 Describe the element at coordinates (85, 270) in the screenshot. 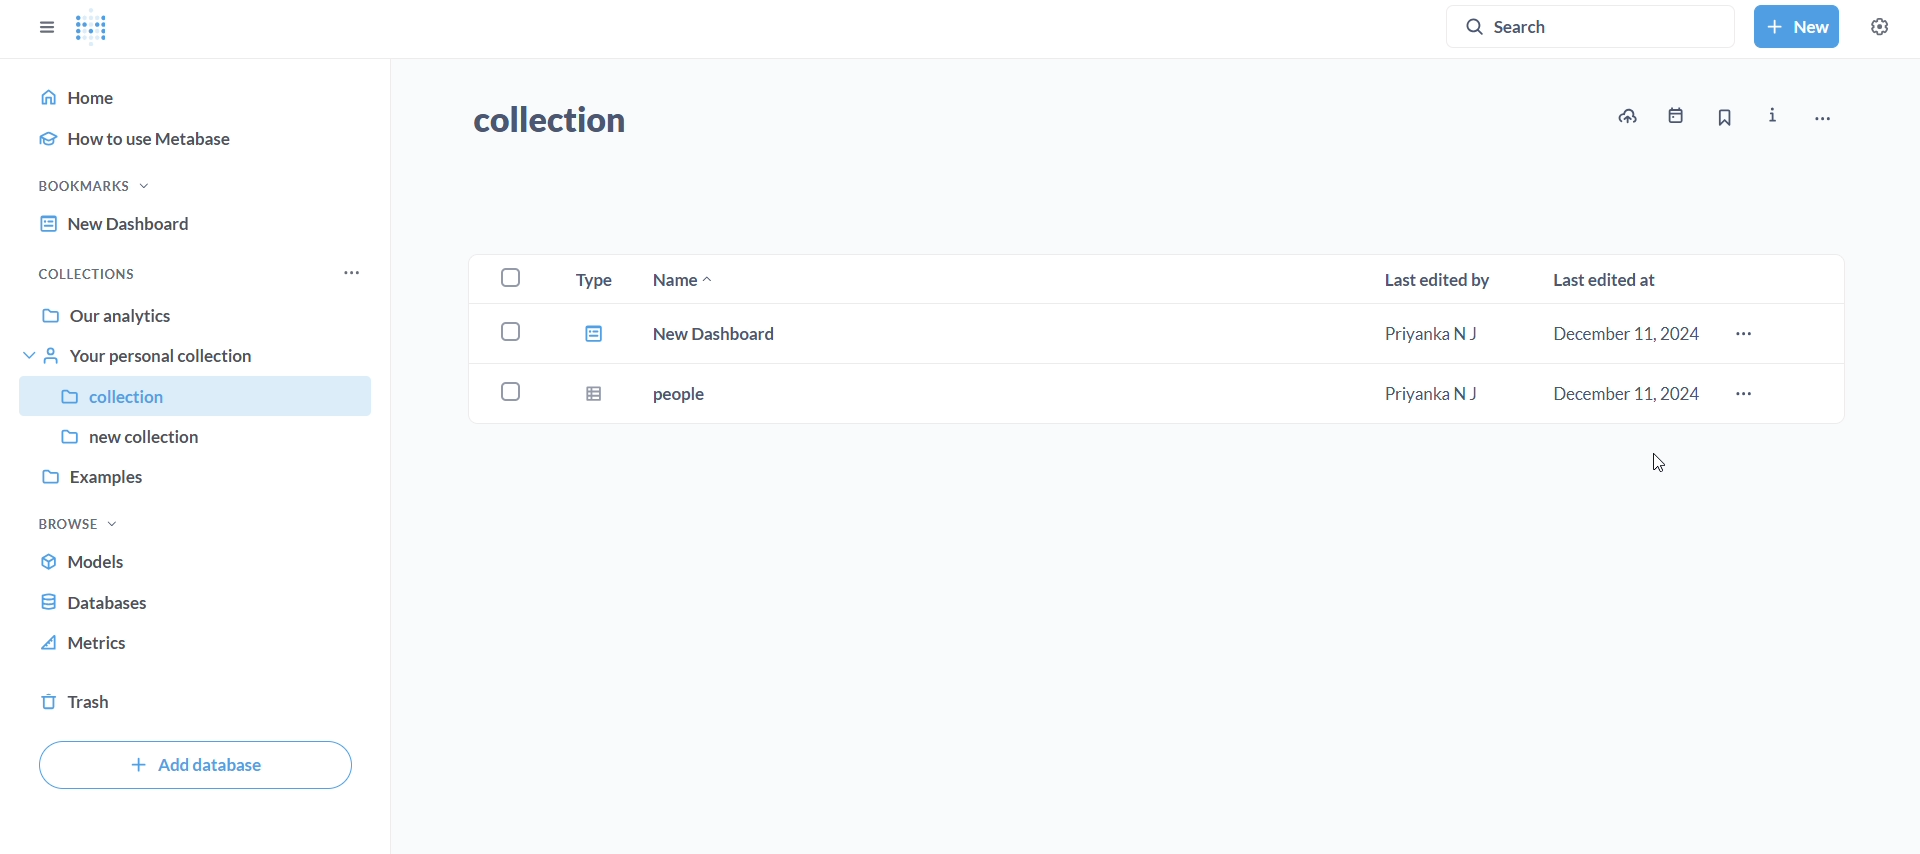

I see `collections` at that location.